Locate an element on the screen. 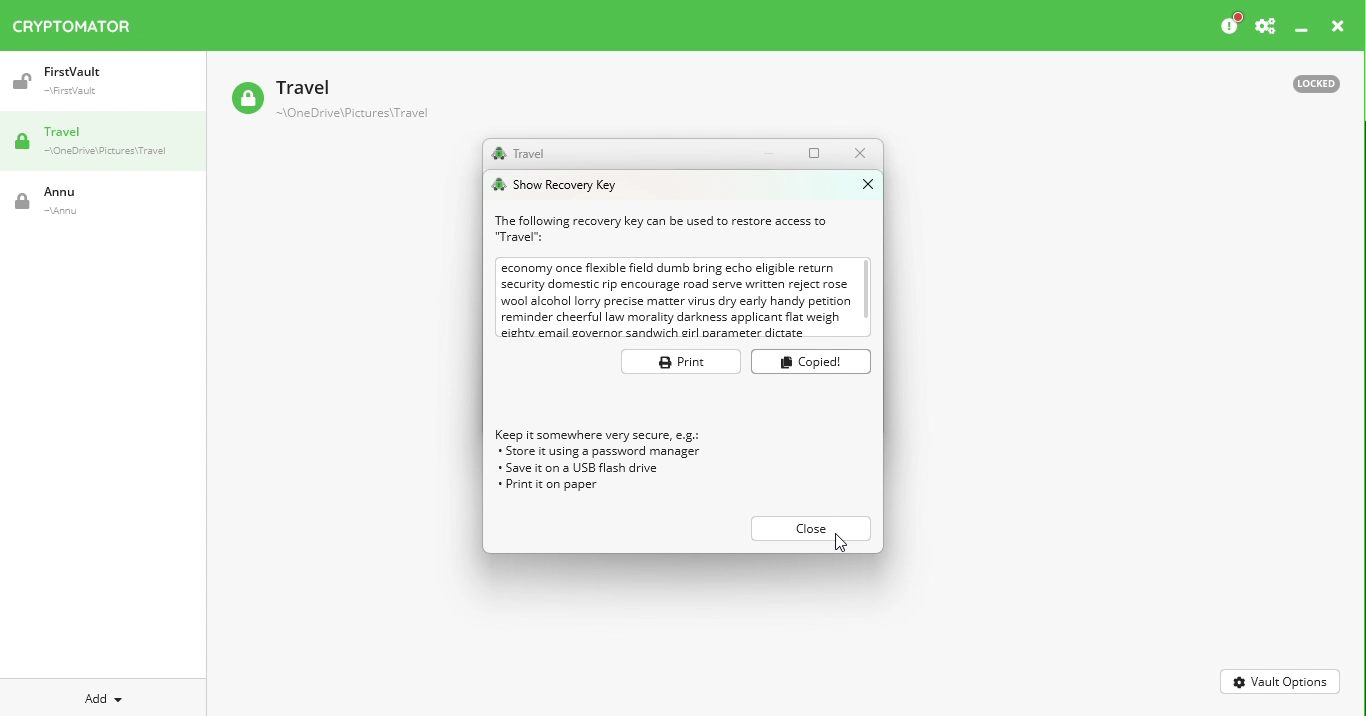 The image size is (1366, 716). Close is located at coordinates (859, 153).